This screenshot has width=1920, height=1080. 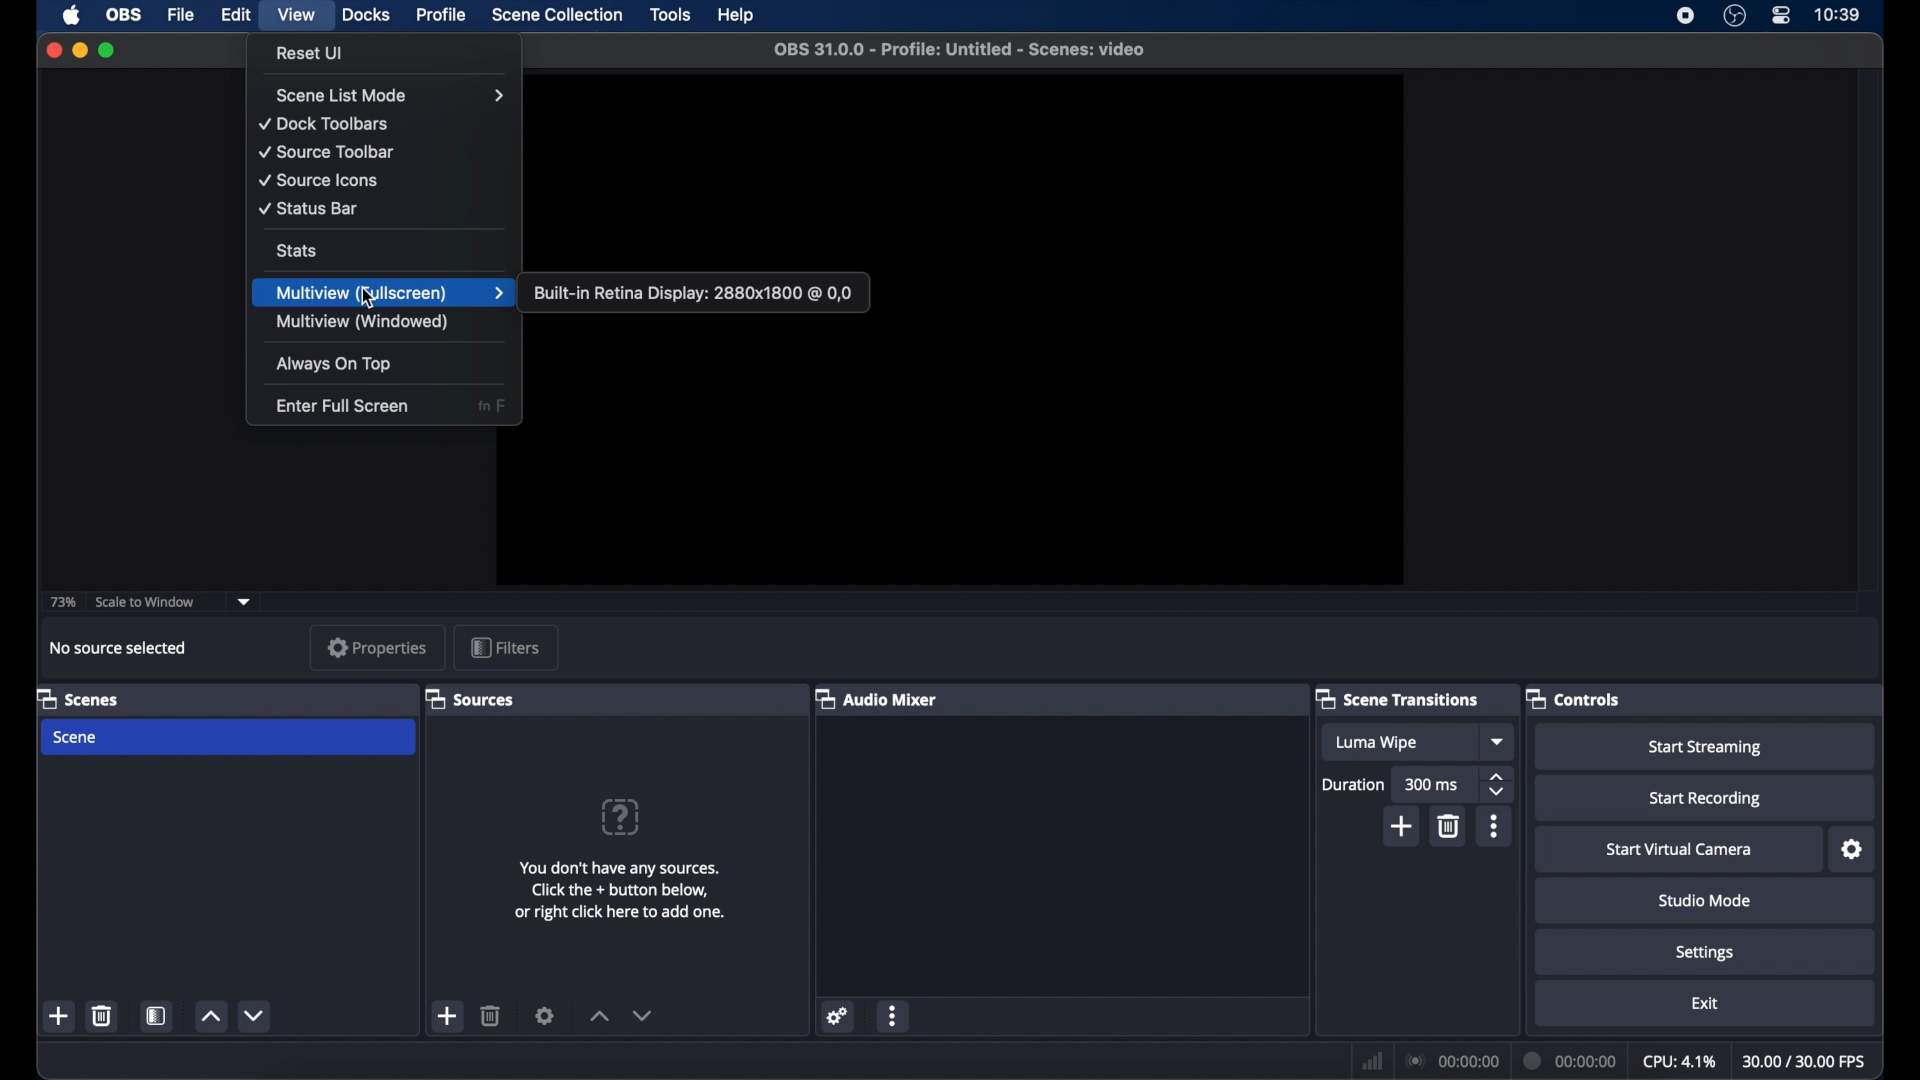 I want to click on scene filters, so click(x=156, y=1015).